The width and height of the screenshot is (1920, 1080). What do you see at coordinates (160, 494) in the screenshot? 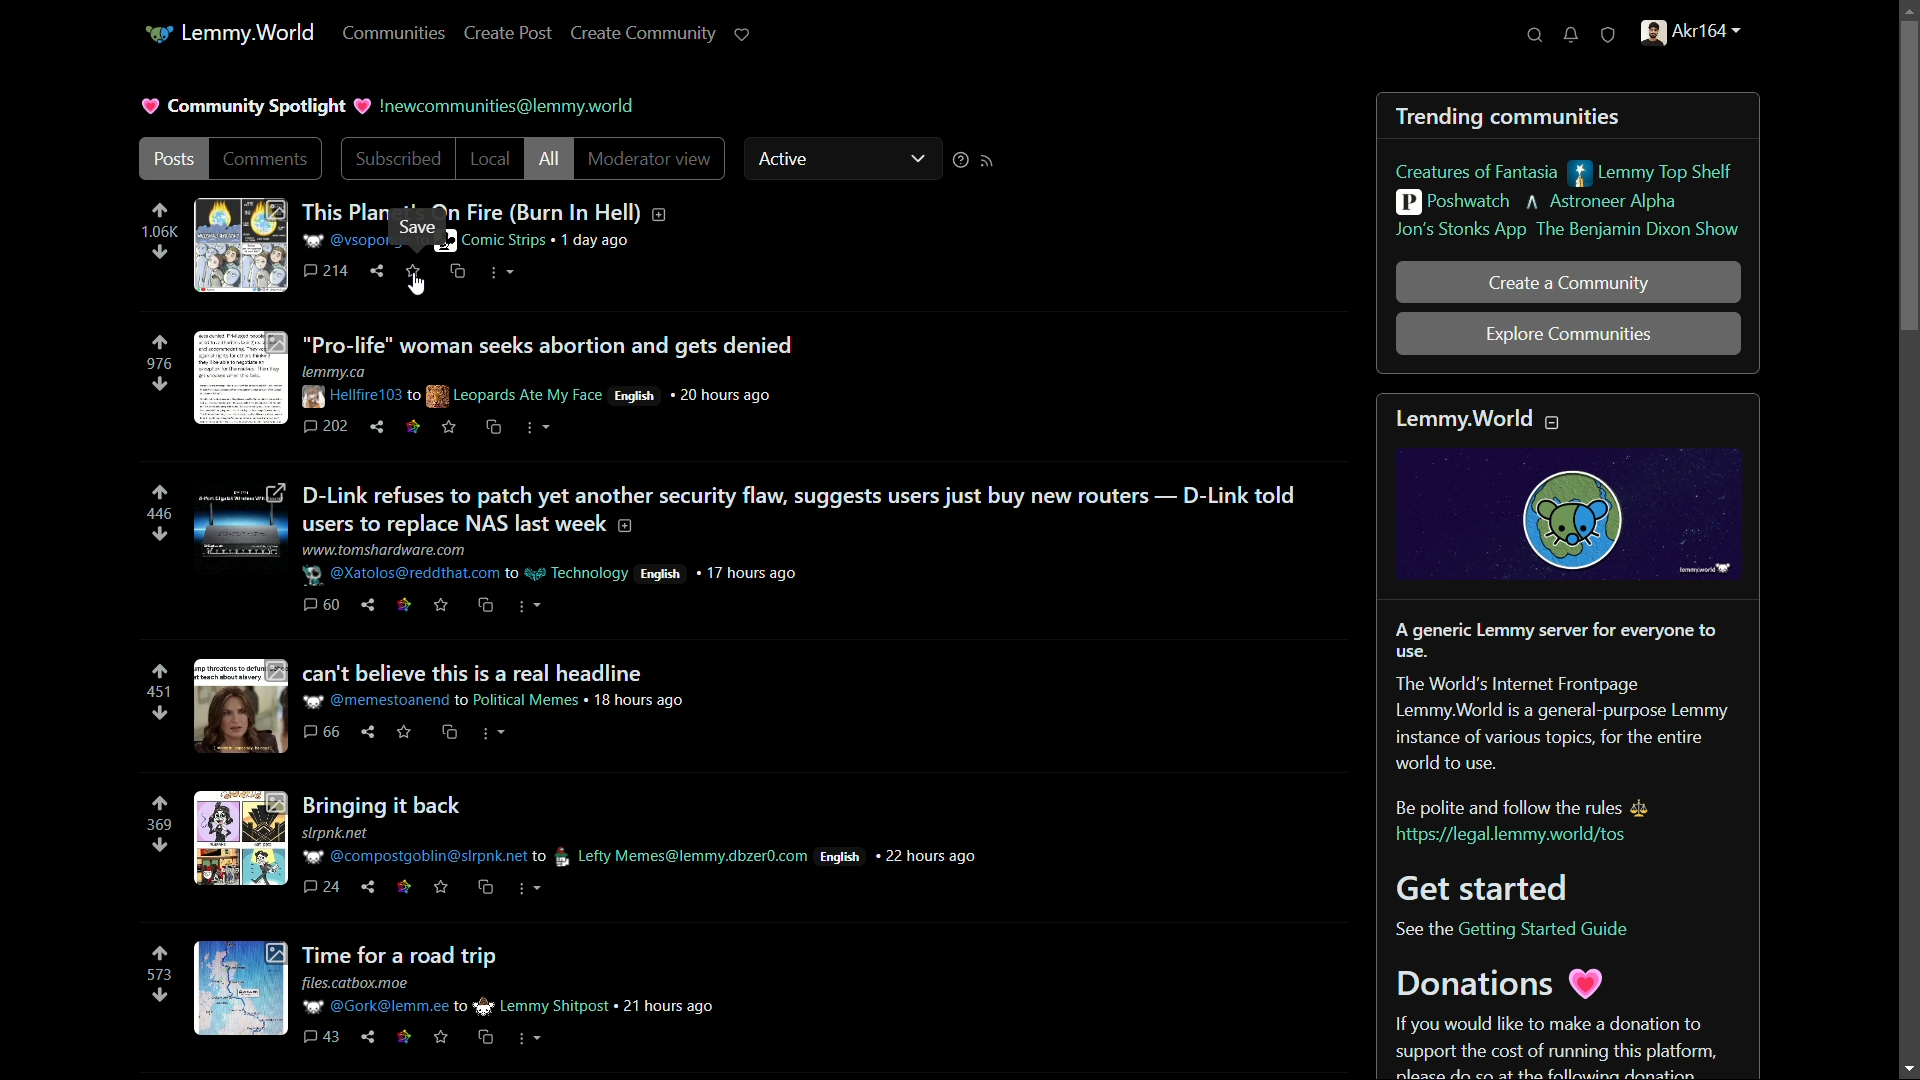
I see `upvote` at bounding box center [160, 494].